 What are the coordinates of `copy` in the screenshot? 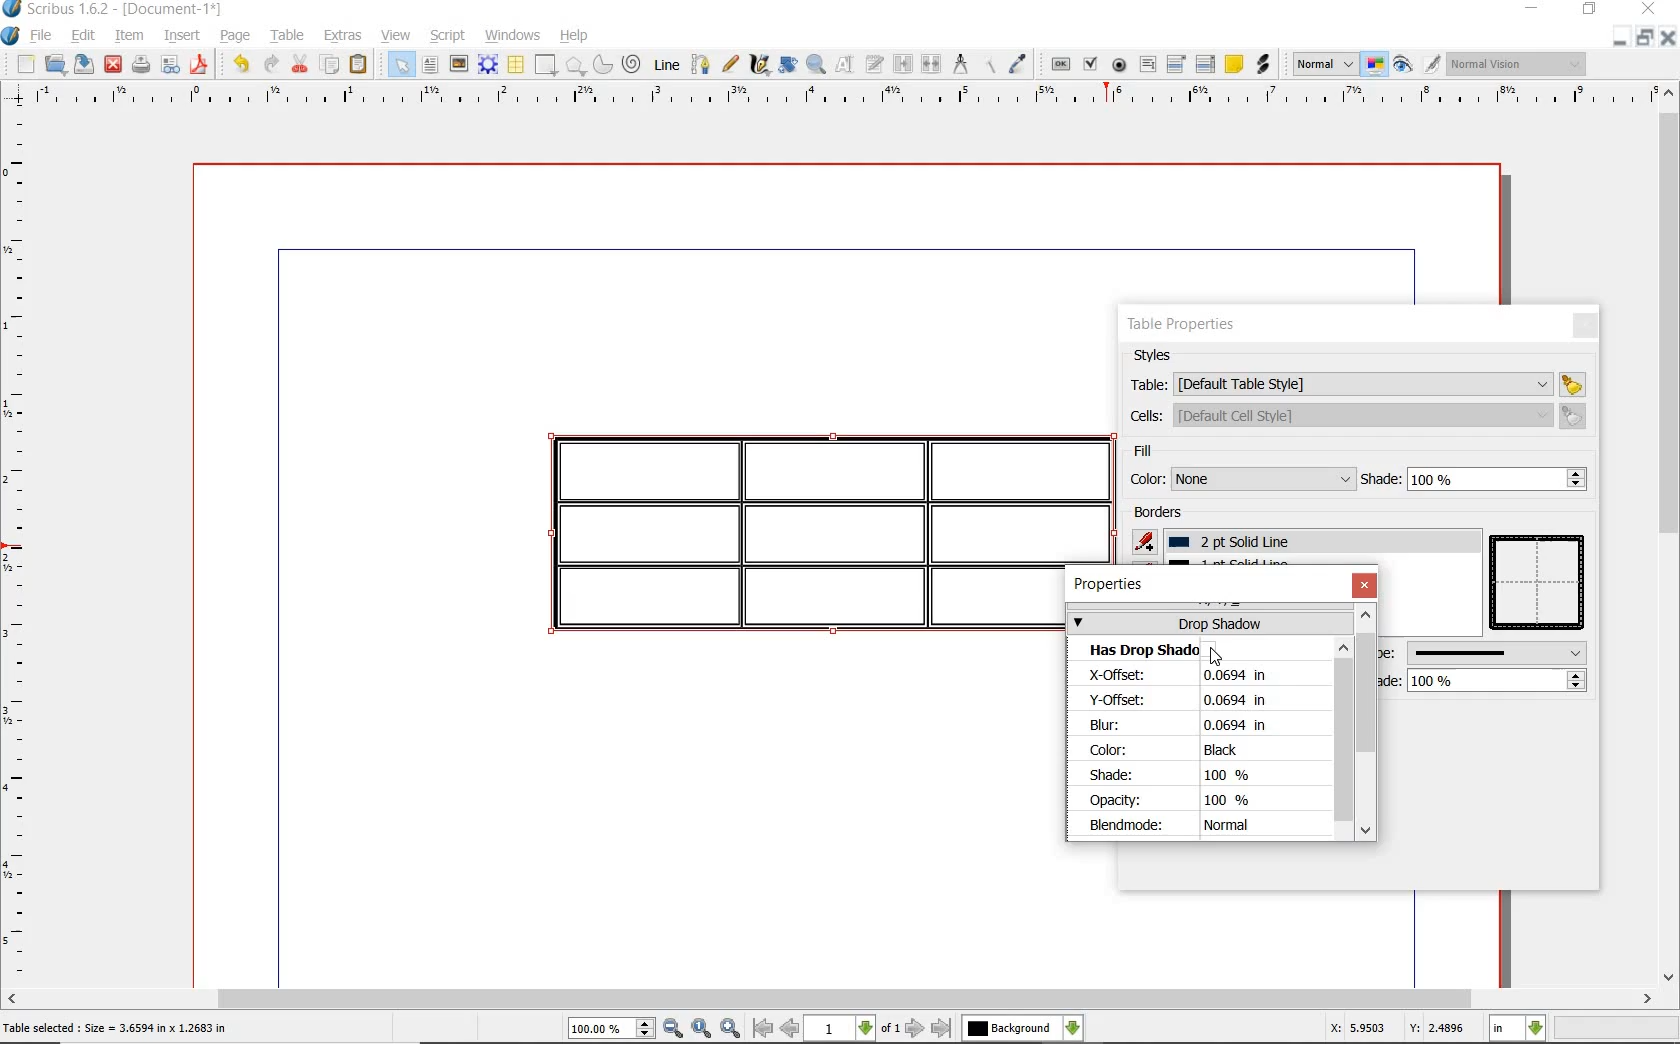 It's located at (330, 67).